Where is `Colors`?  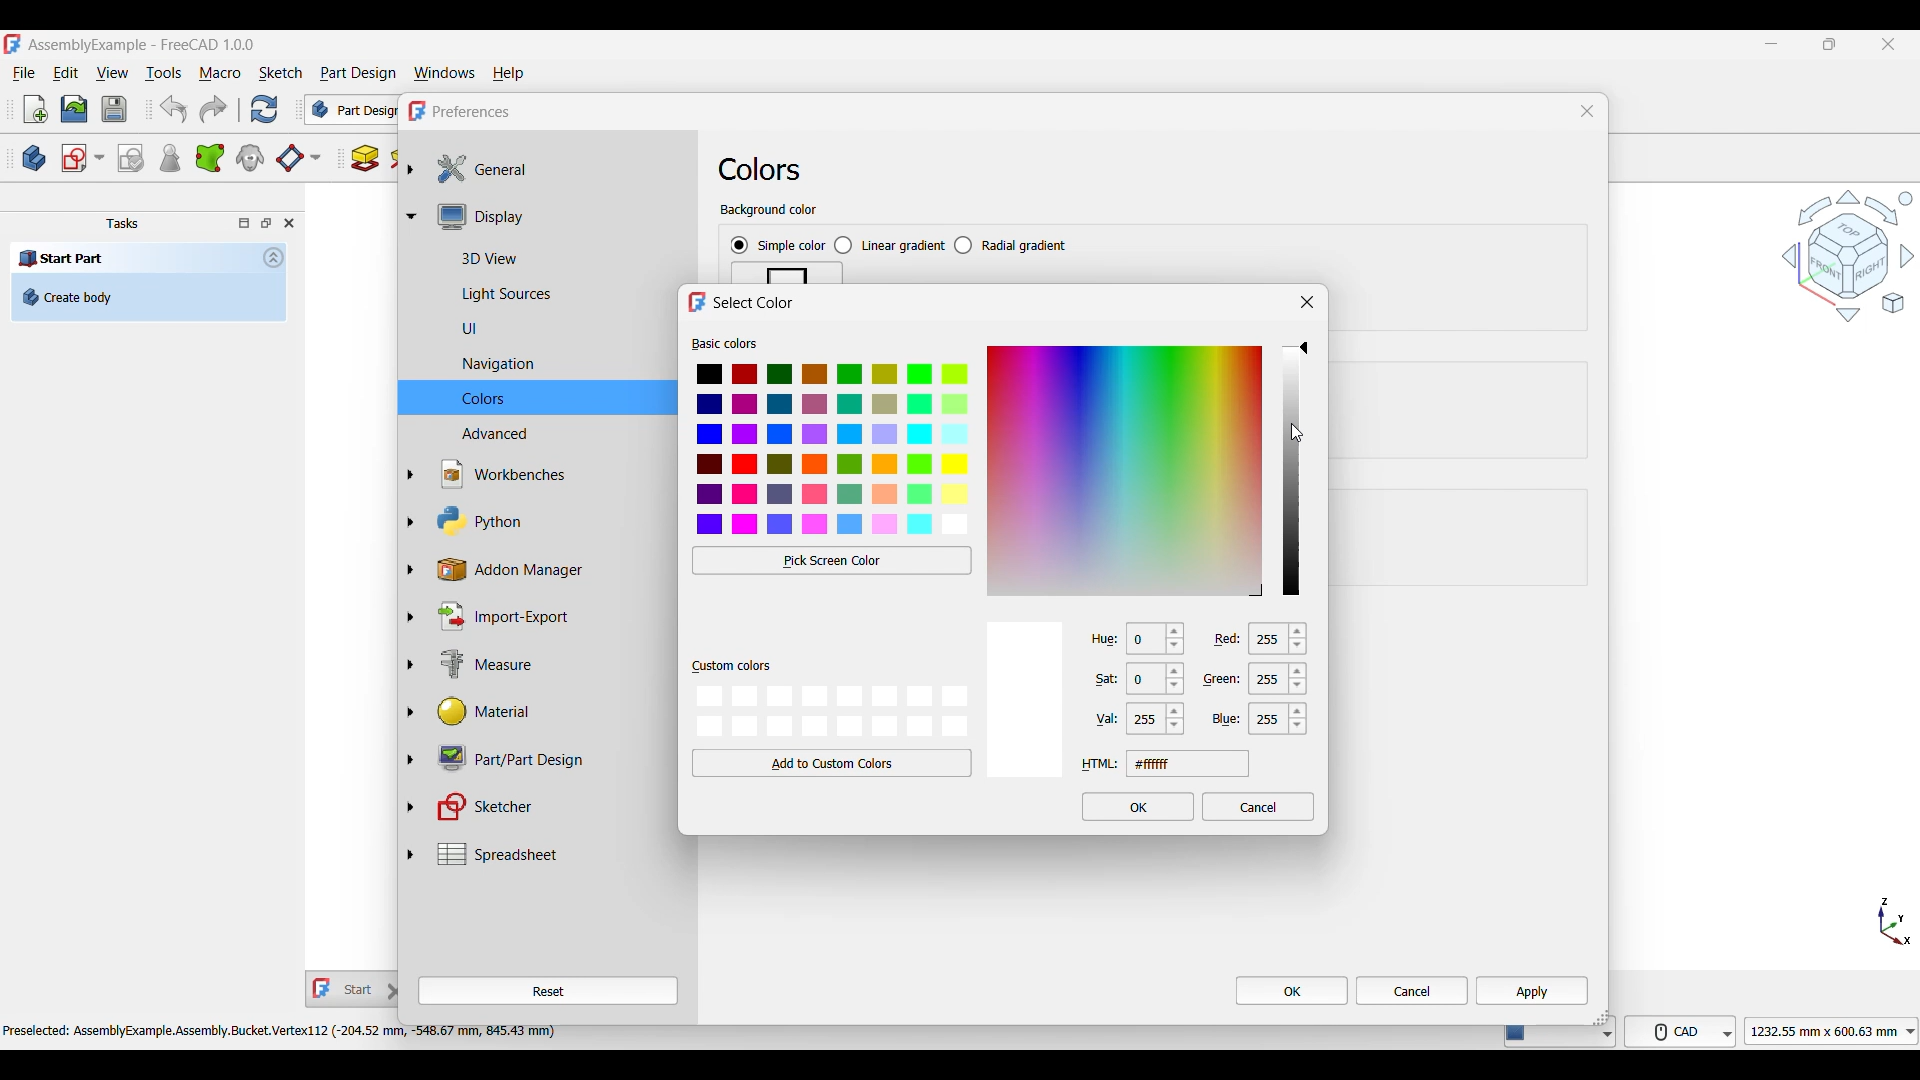 Colors is located at coordinates (760, 169).